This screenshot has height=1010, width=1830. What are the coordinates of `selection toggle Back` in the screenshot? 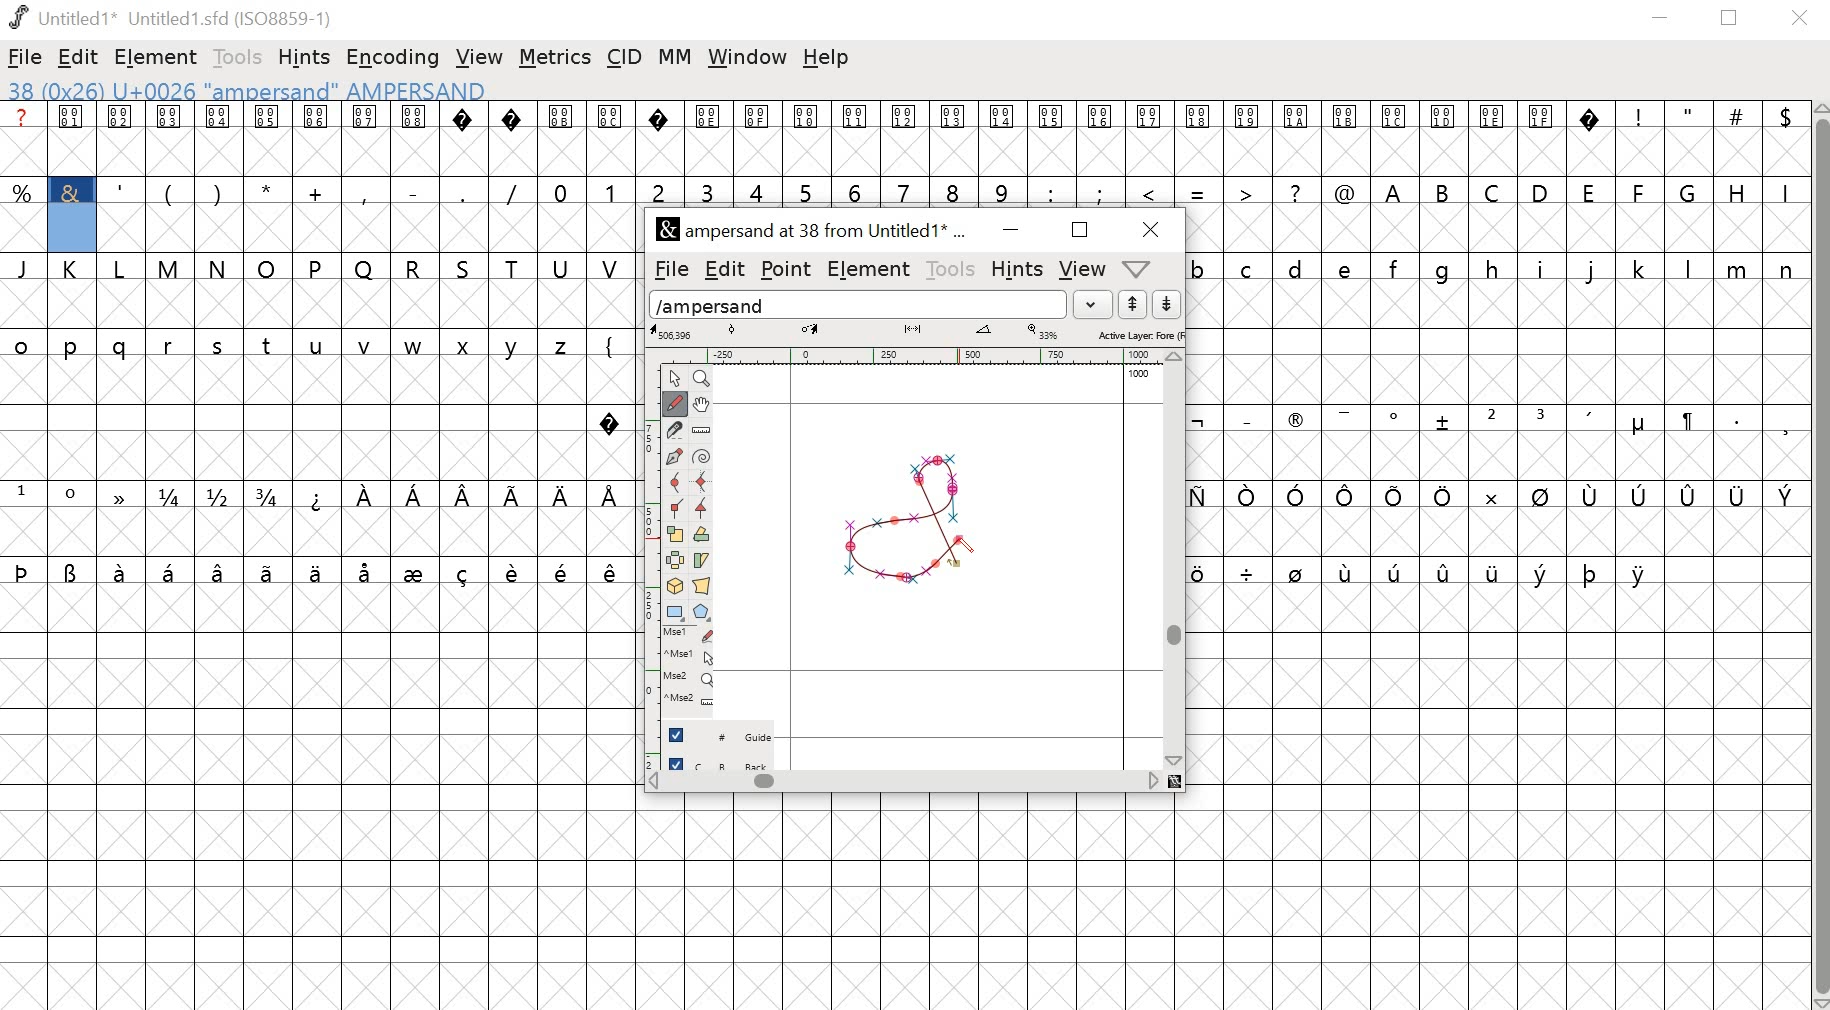 It's located at (728, 760).